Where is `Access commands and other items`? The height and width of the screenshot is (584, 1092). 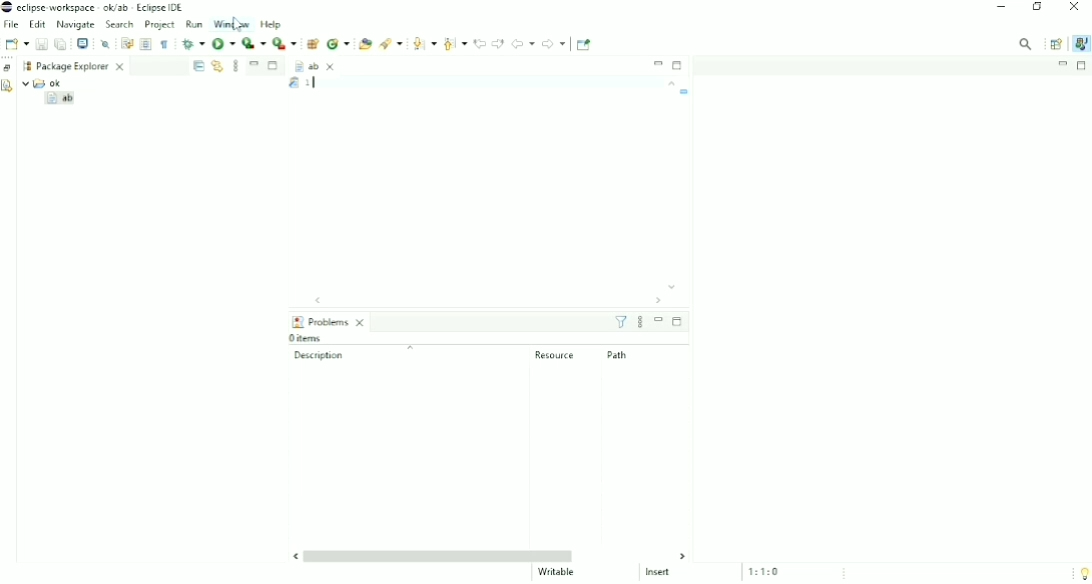
Access commands and other items is located at coordinates (1026, 43).